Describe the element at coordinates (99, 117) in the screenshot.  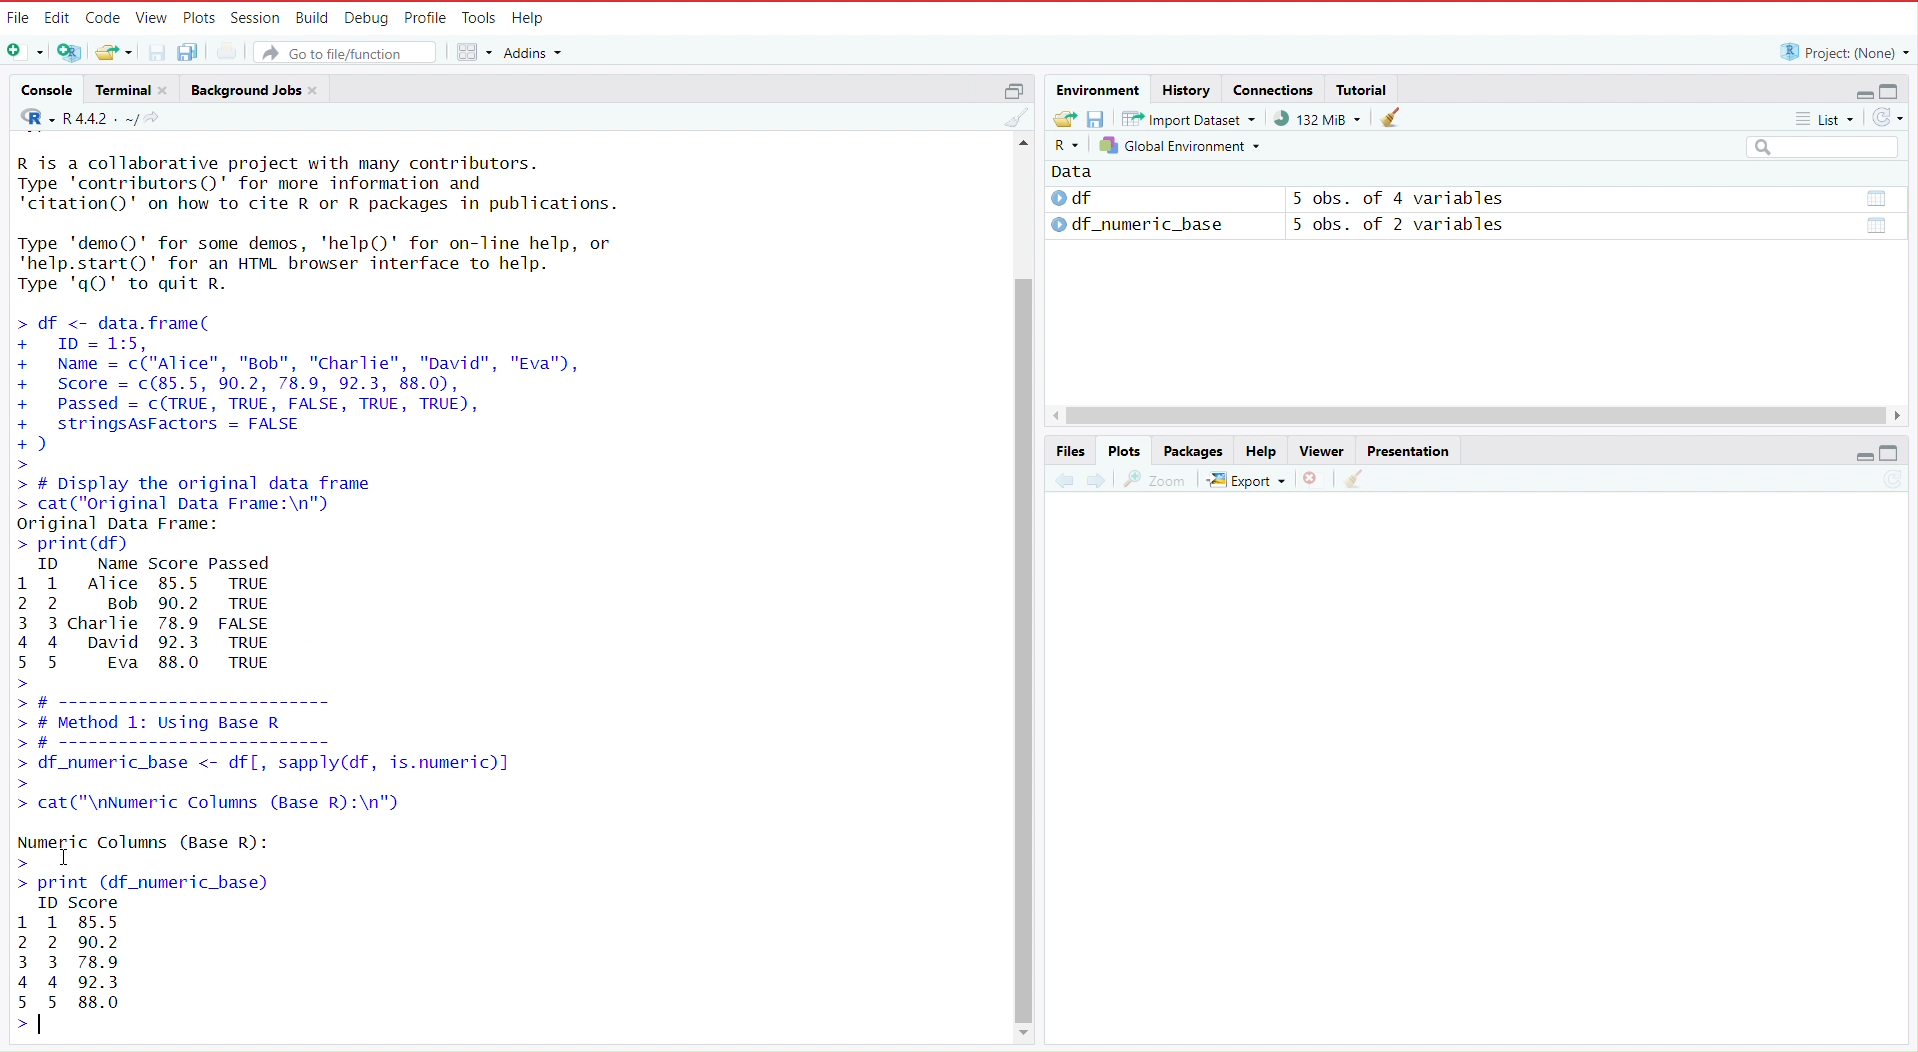
I see `R 4.4.2 . ~/` at that location.